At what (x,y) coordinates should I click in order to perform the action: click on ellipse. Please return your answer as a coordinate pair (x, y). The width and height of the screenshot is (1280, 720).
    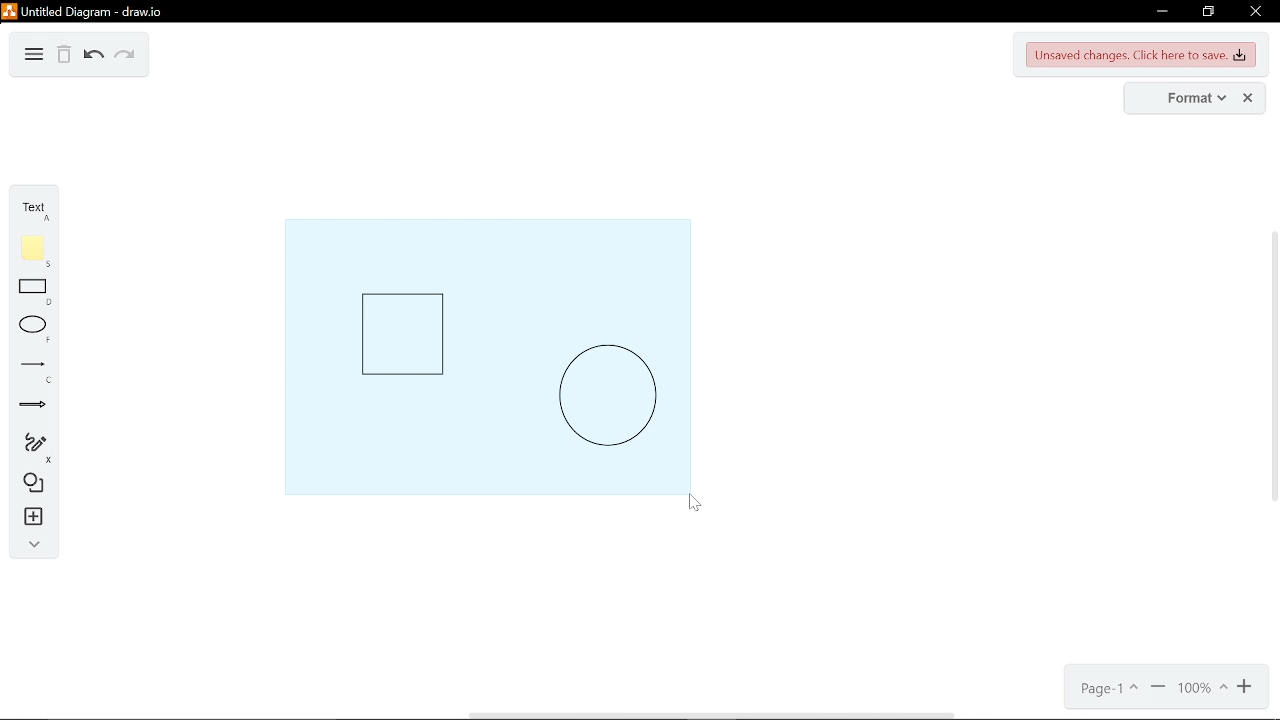
    Looking at the image, I should click on (30, 332).